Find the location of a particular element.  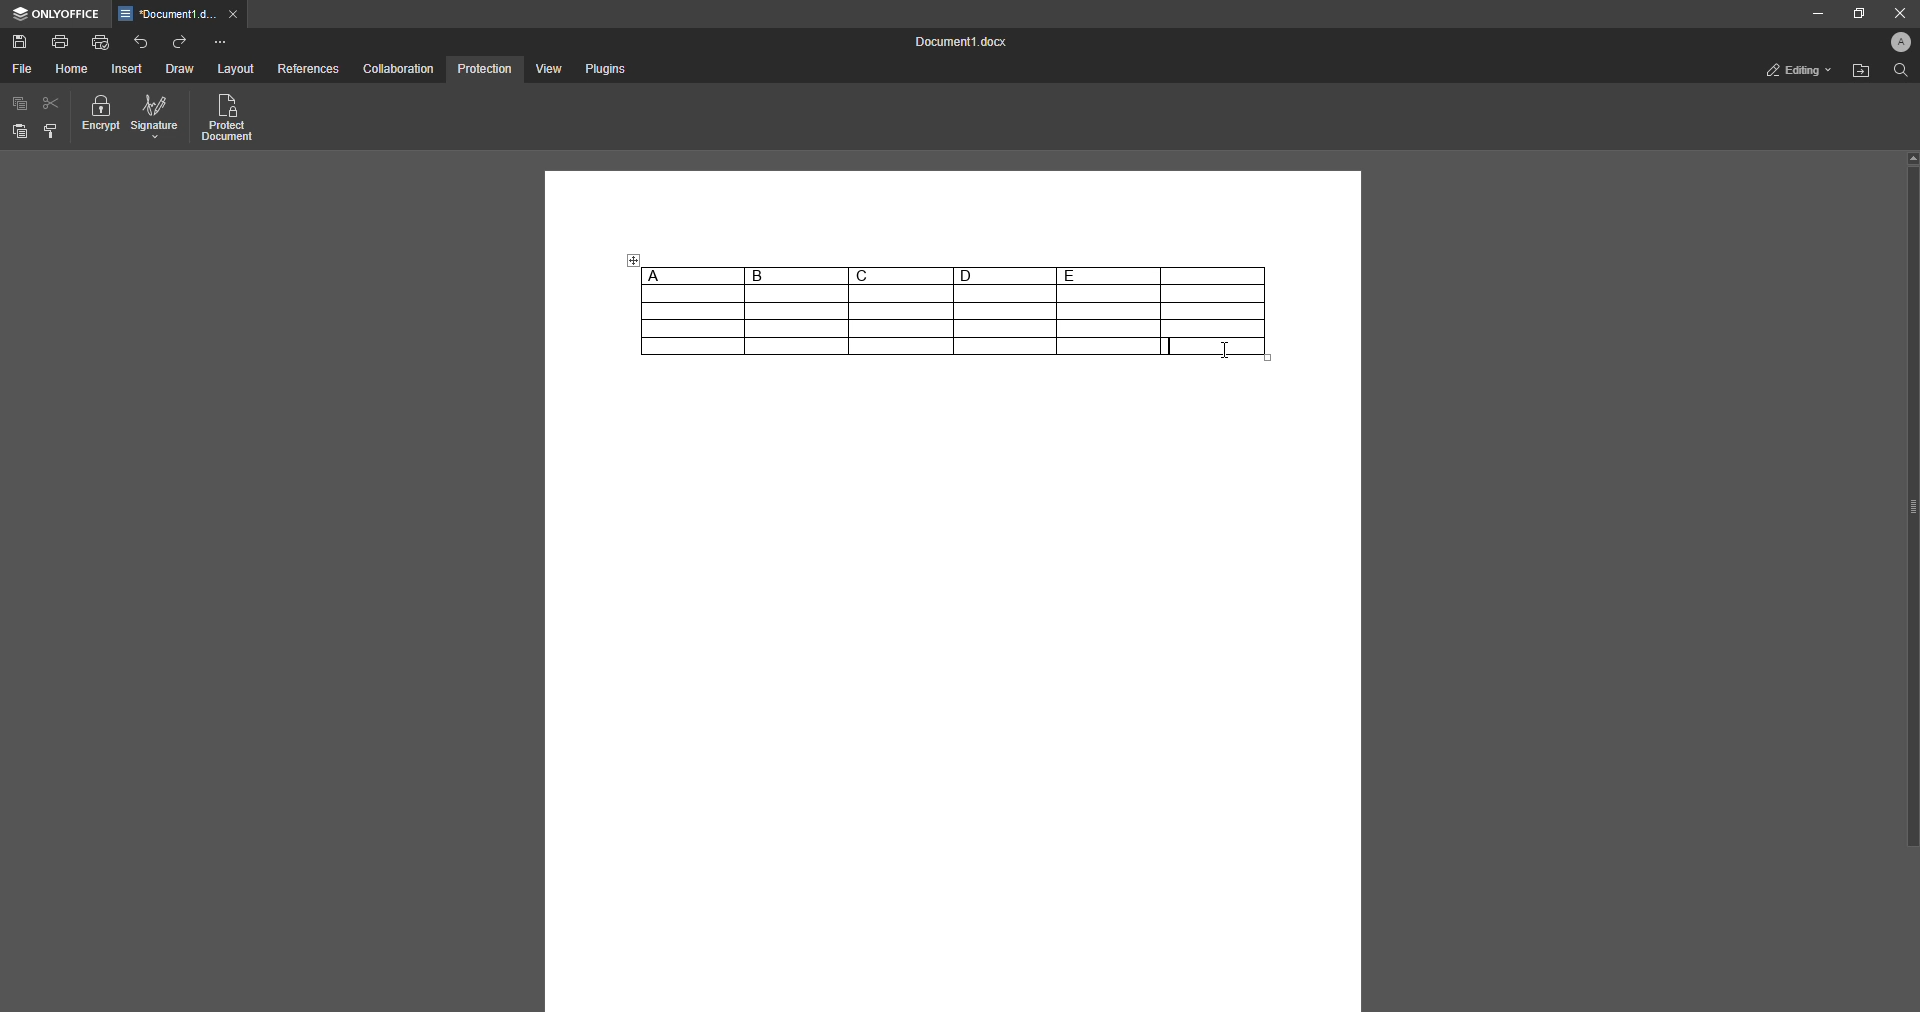

Cursor Position is located at coordinates (1224, 348).